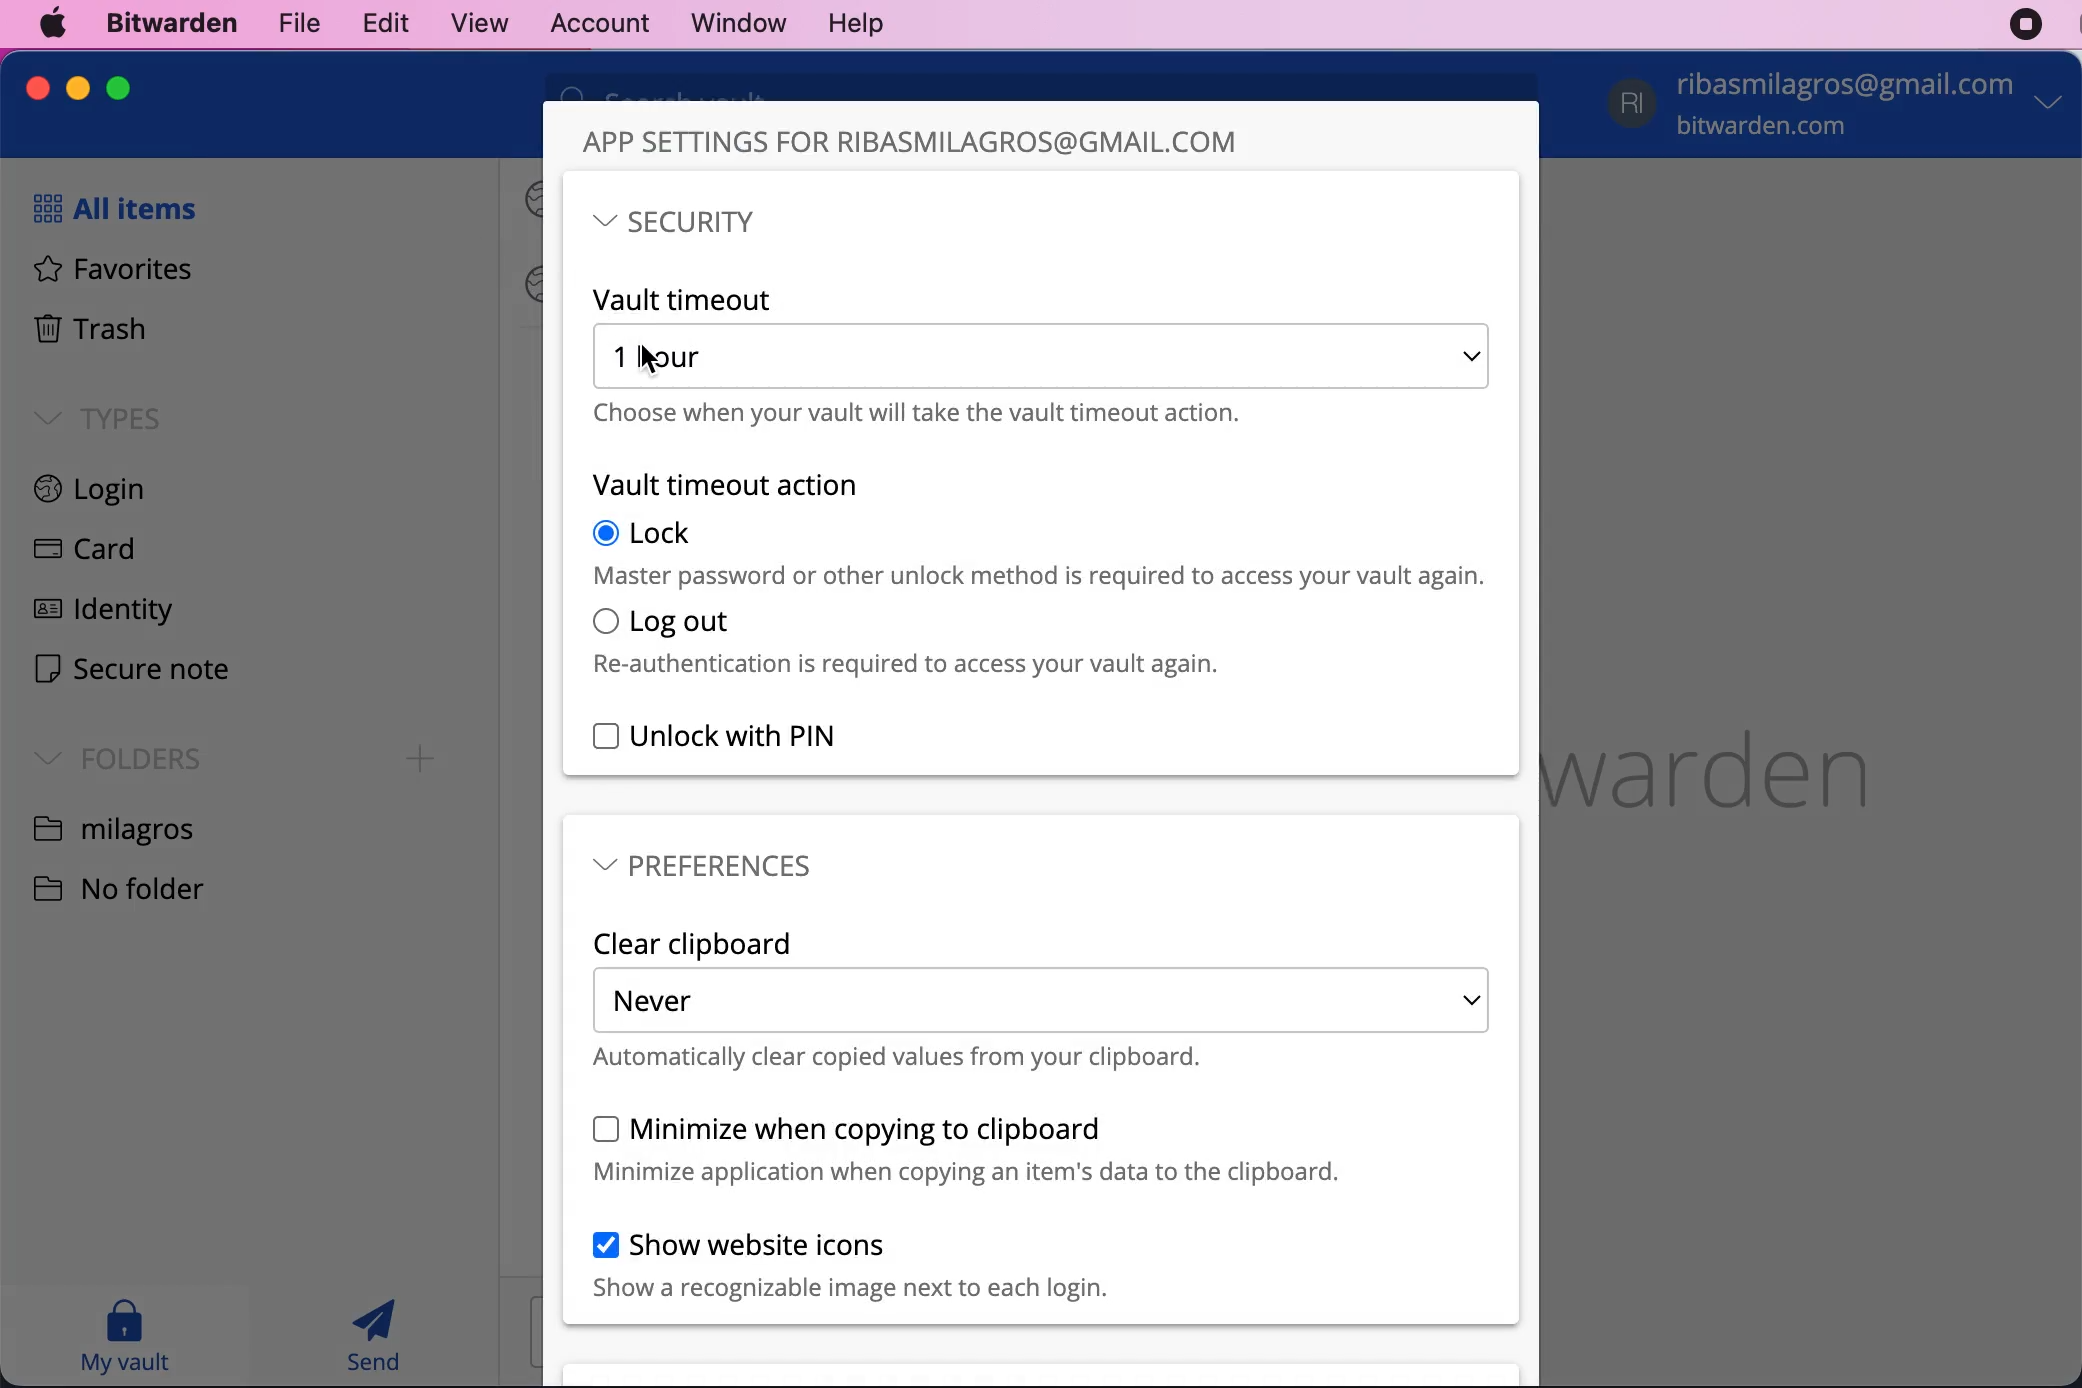 The height and width of the screenshot is (1388, 2082). Describe the element at coordinates (1041, 1000) in the screenshot. I see `never` at that location.